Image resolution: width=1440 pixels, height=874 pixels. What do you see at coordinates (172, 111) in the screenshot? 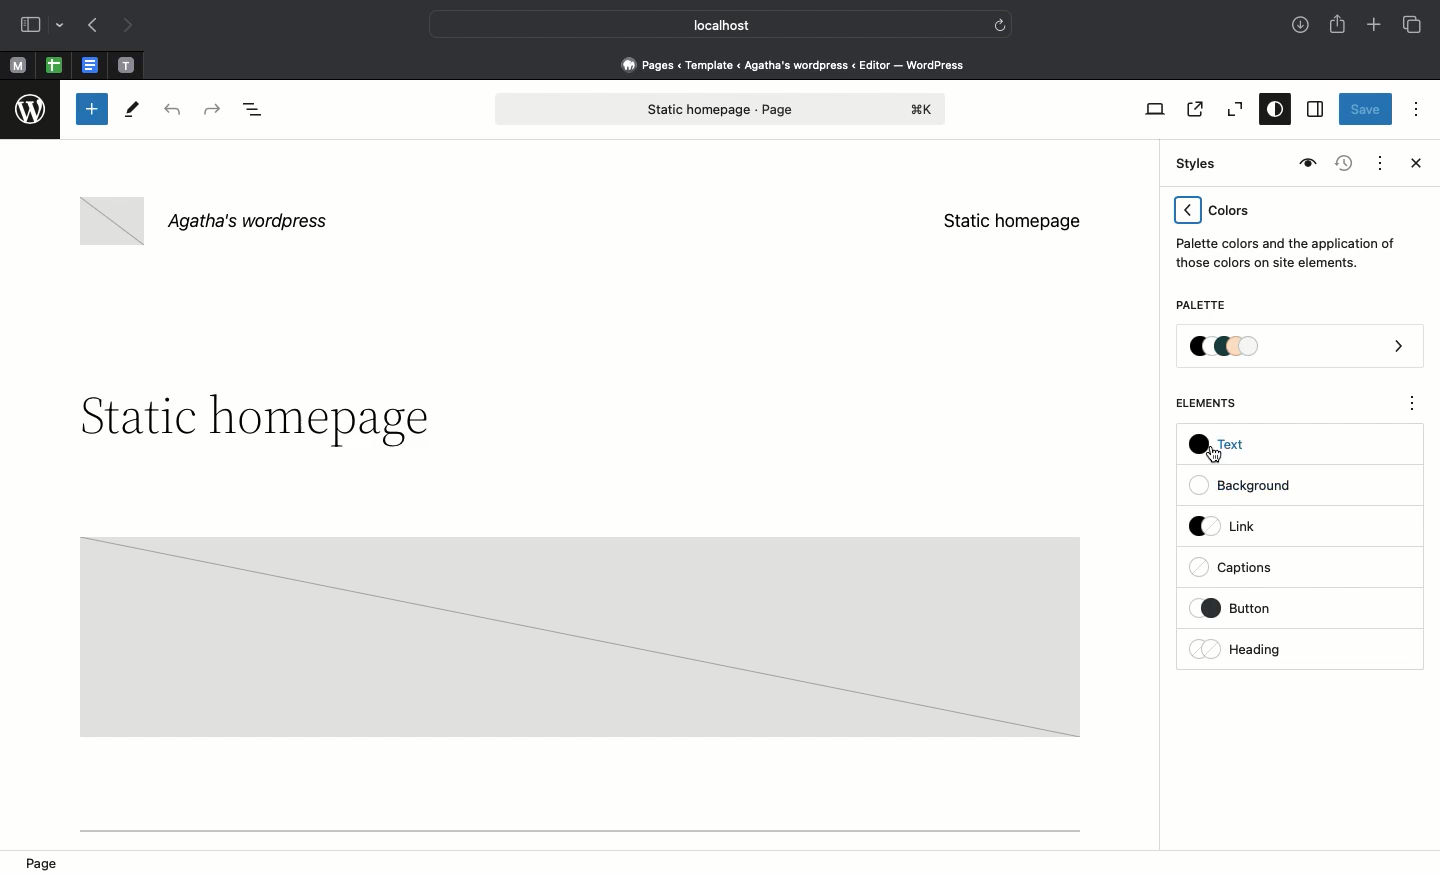
I see `Undo` at bounding box center [172, 111].